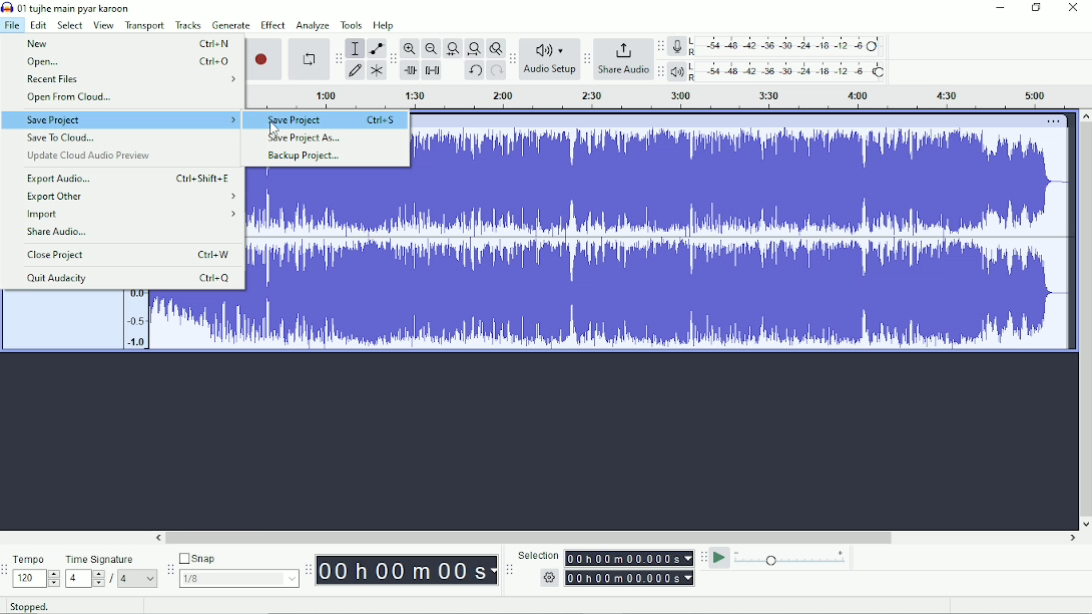 This screenshot has width=1092, height=614. I want to click on Generate, so click(232, 26).